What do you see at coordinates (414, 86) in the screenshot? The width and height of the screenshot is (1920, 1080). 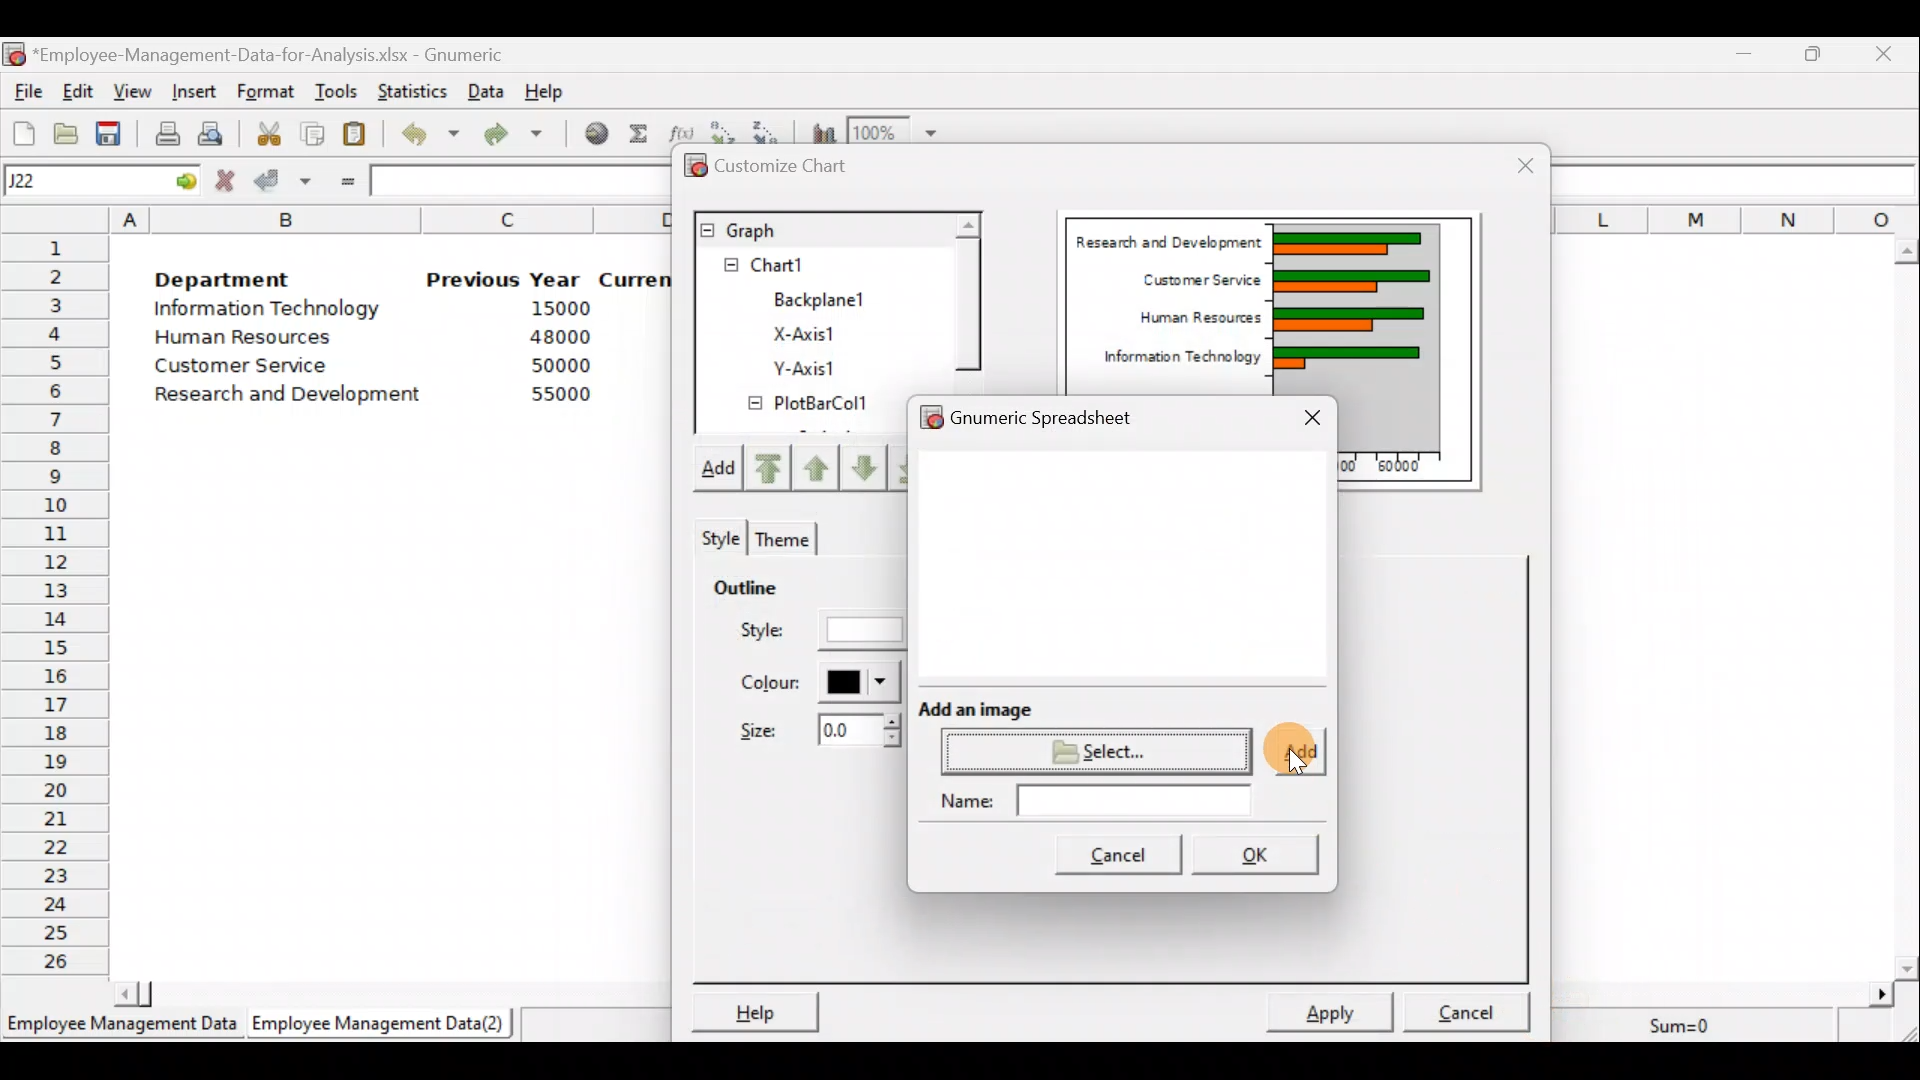 I see `Statistics` at bounding box center [414, 86].